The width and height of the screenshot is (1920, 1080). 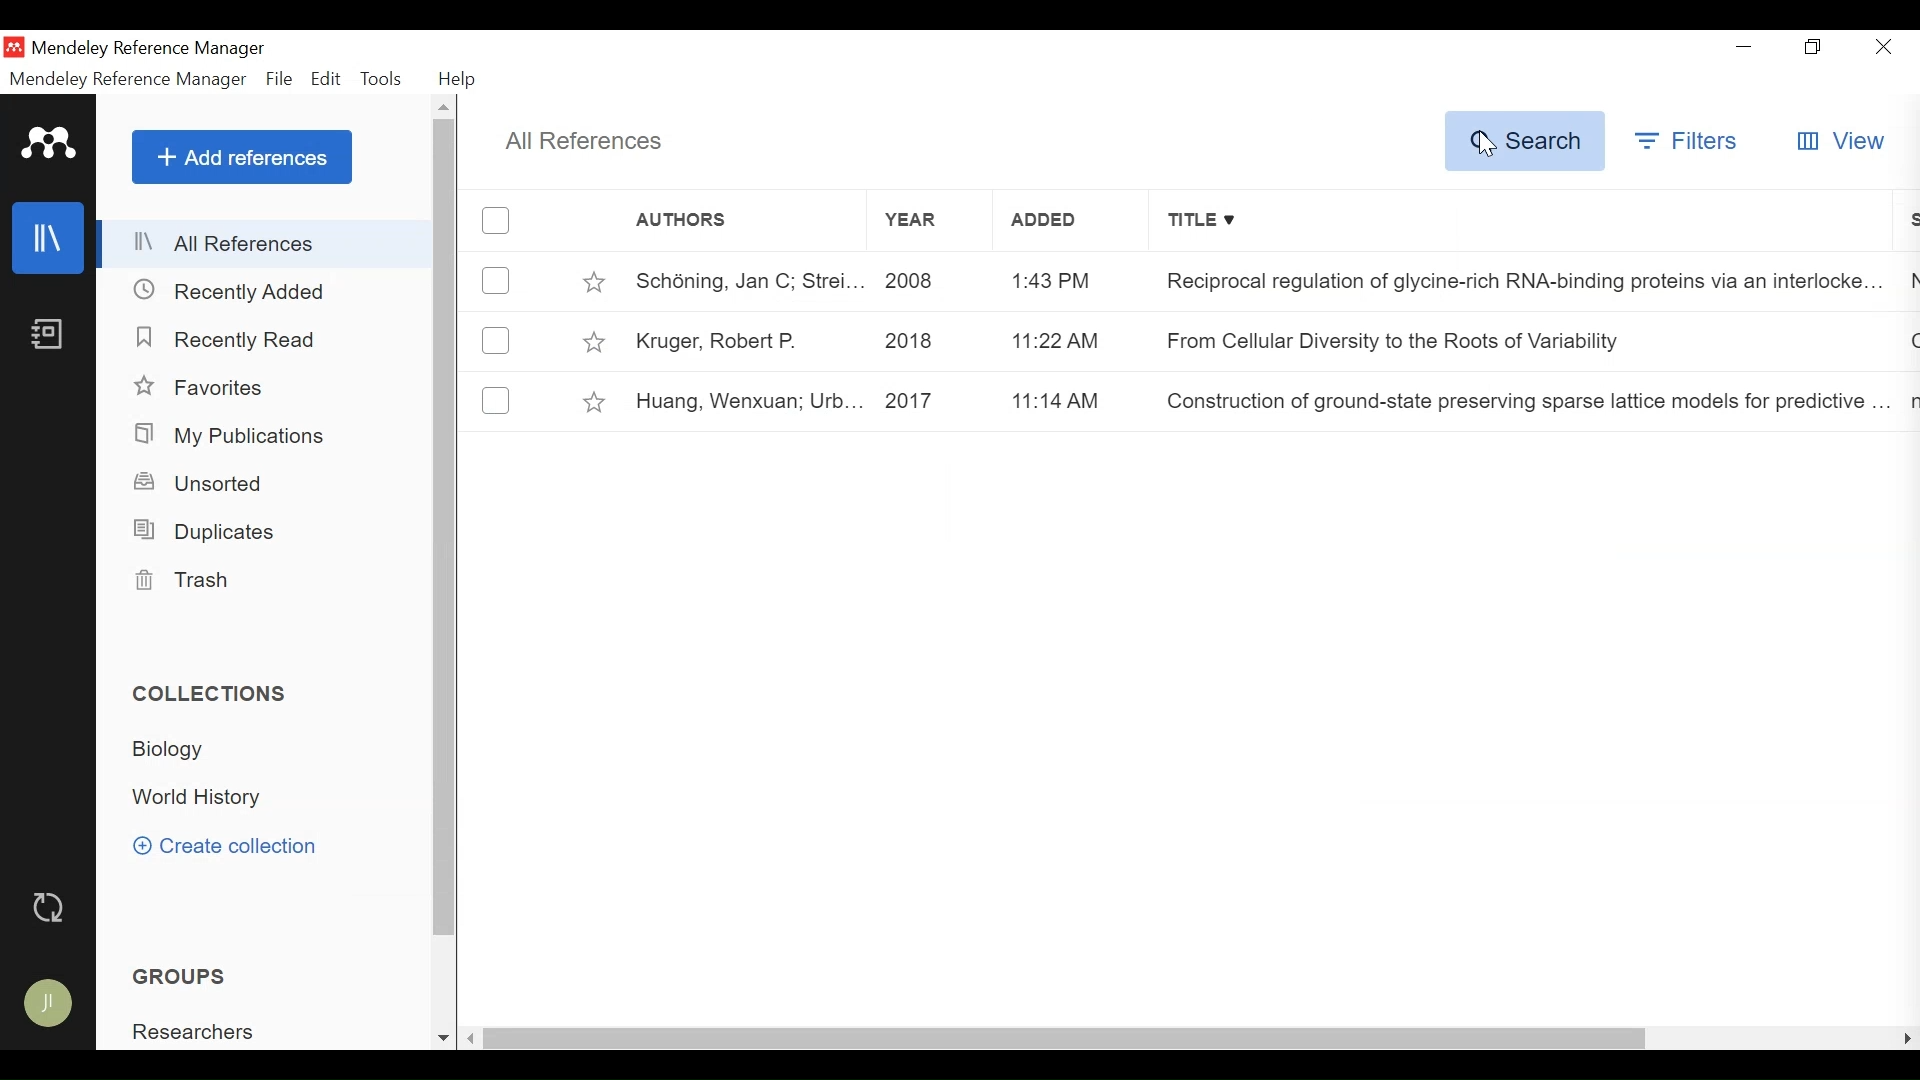 What do you see at coordinates (442, 1038) in the screenshot?
I see `Scroll down` at bounding box center [442, 1038].